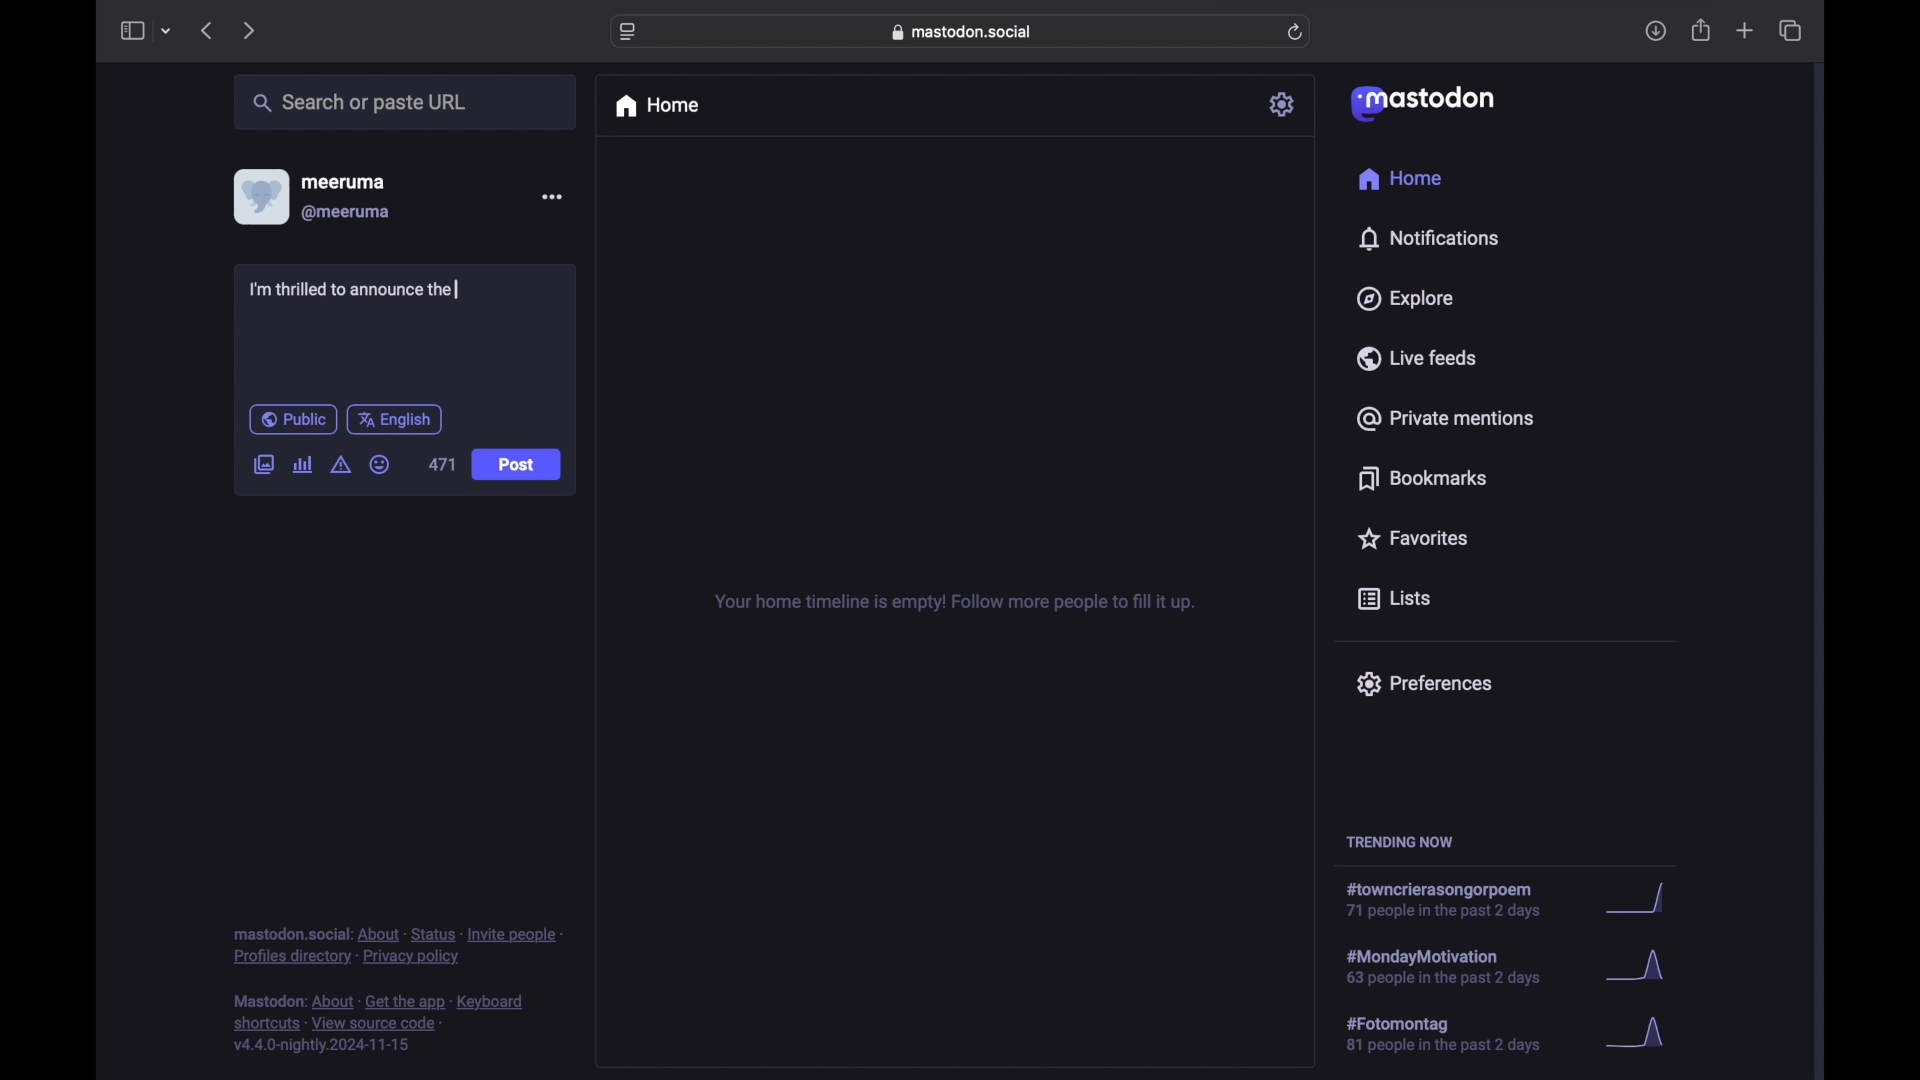 This screenshot has width=1920, height=1080. I want to click on footnote, so click(379, 1024).